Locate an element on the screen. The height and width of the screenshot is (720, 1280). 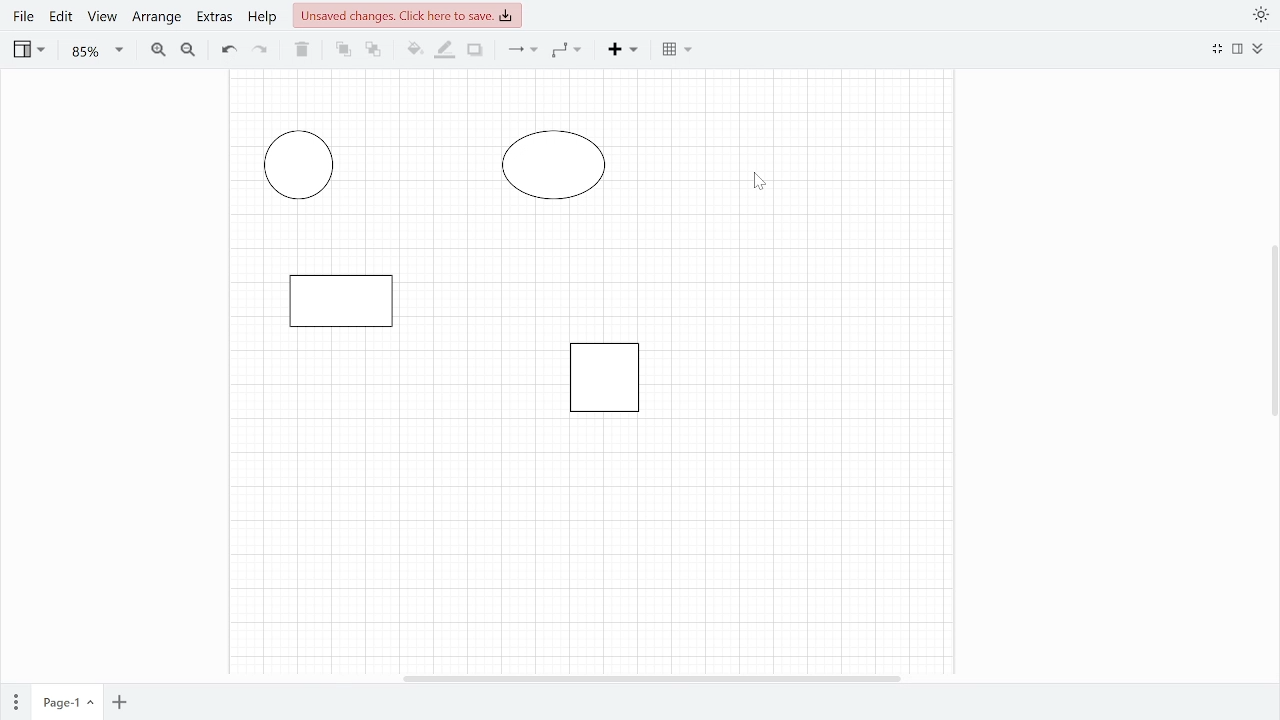
Vertical scrollbar is located at coordinates (1270, 333).